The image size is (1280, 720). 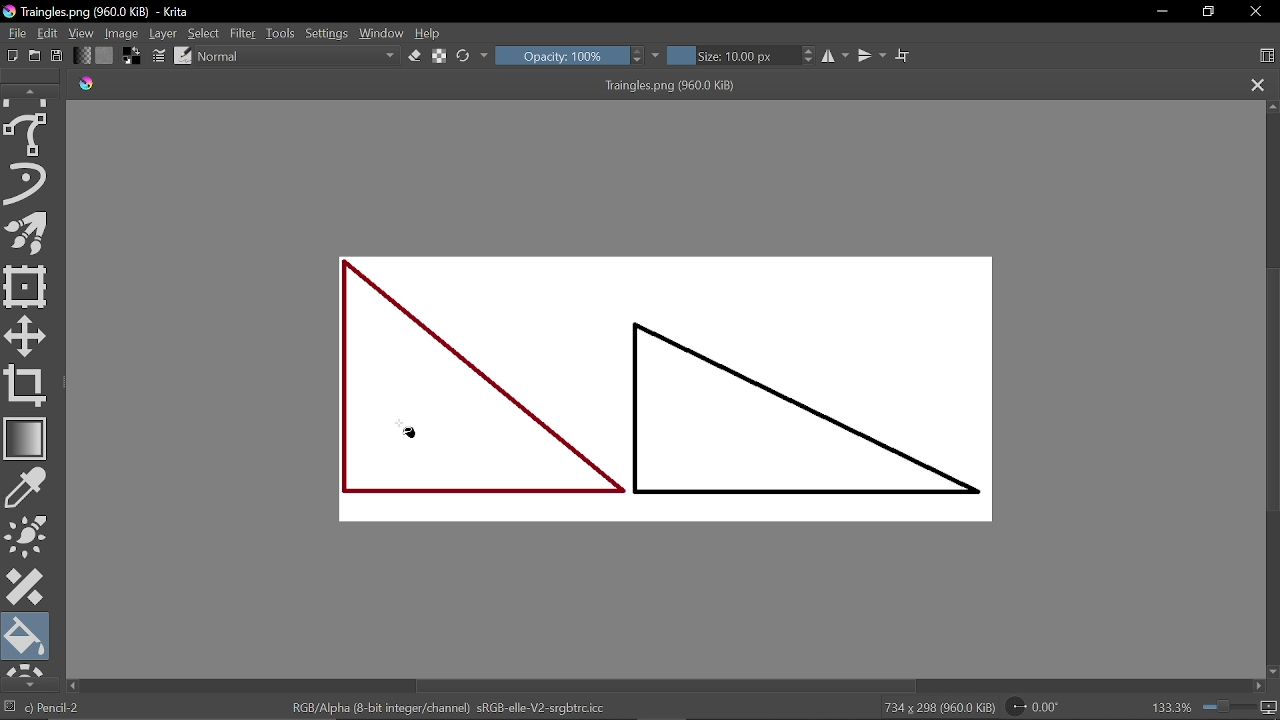 What do you see at coordinates (26, 287) in the screenshot?
I see `Transform a layer` at bounding box center [26, 287].